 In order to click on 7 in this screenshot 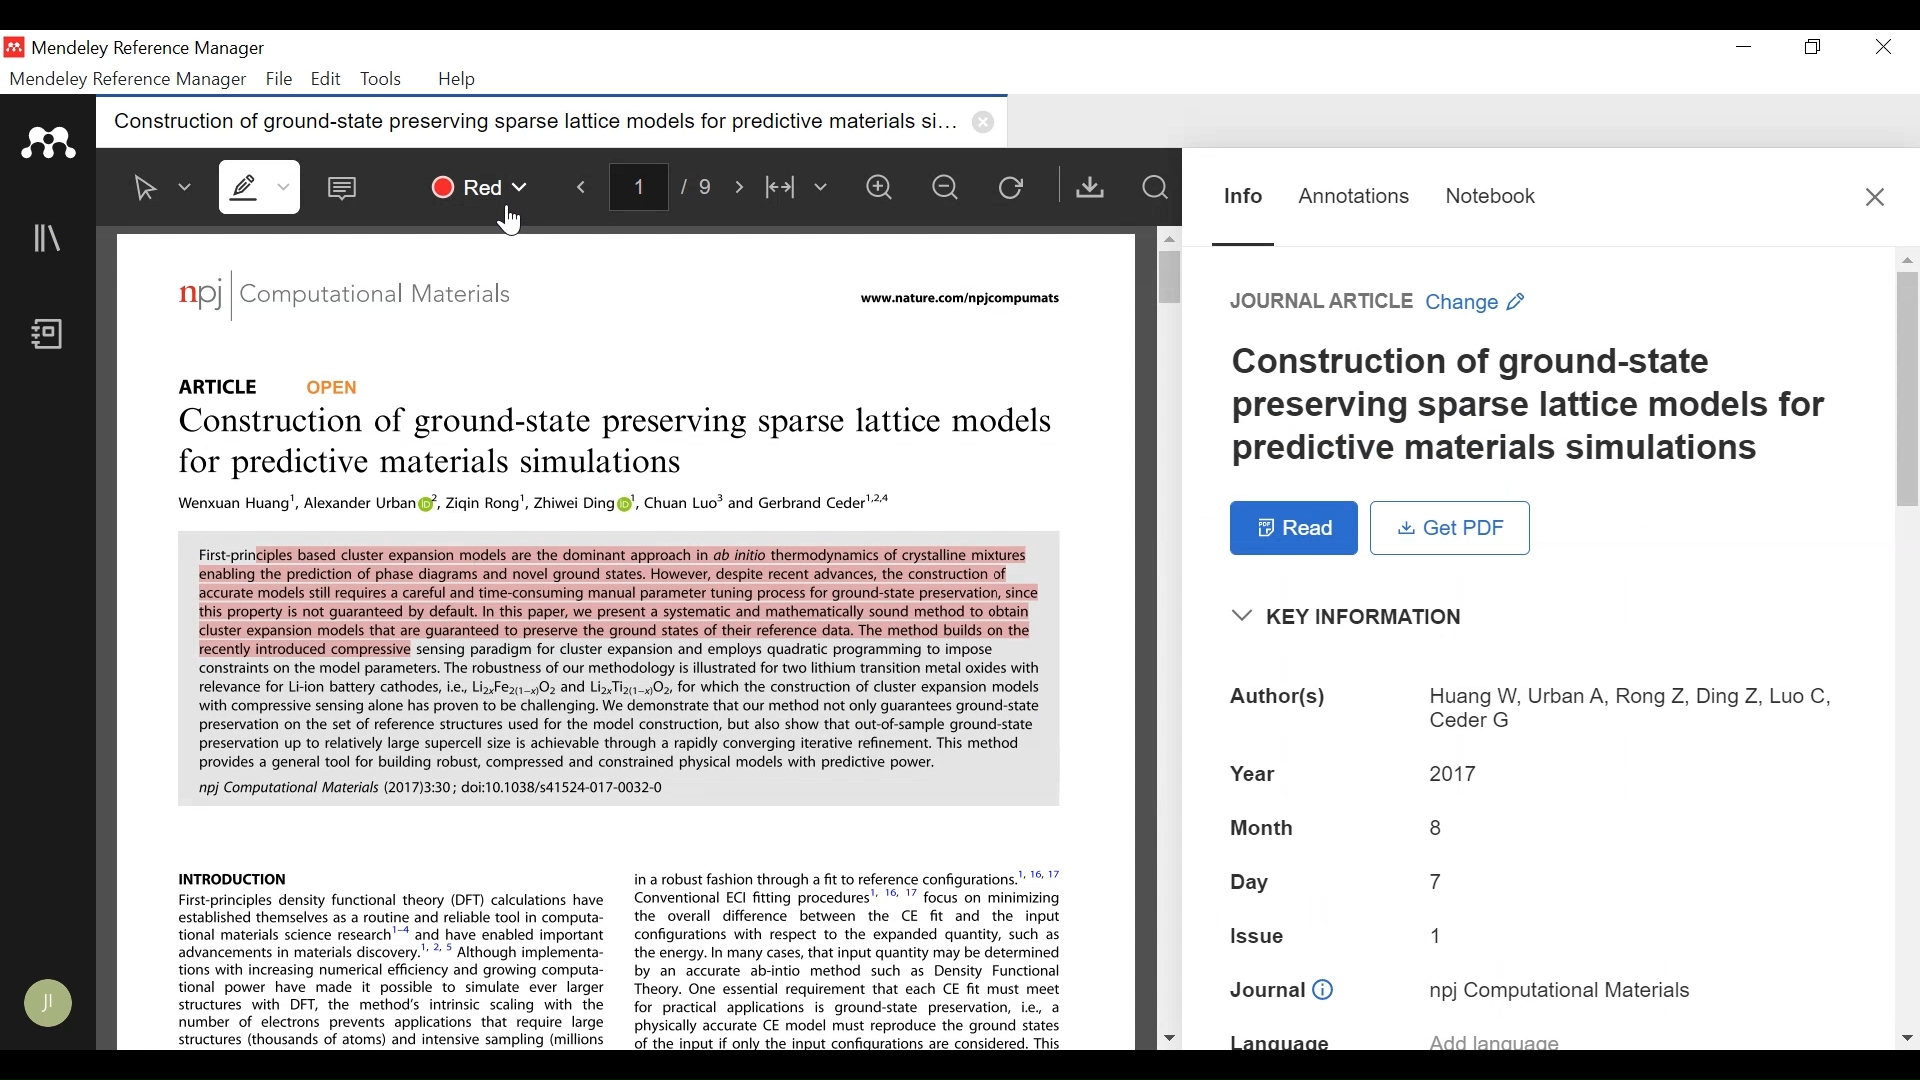, I will do `click(1444, 883)`.